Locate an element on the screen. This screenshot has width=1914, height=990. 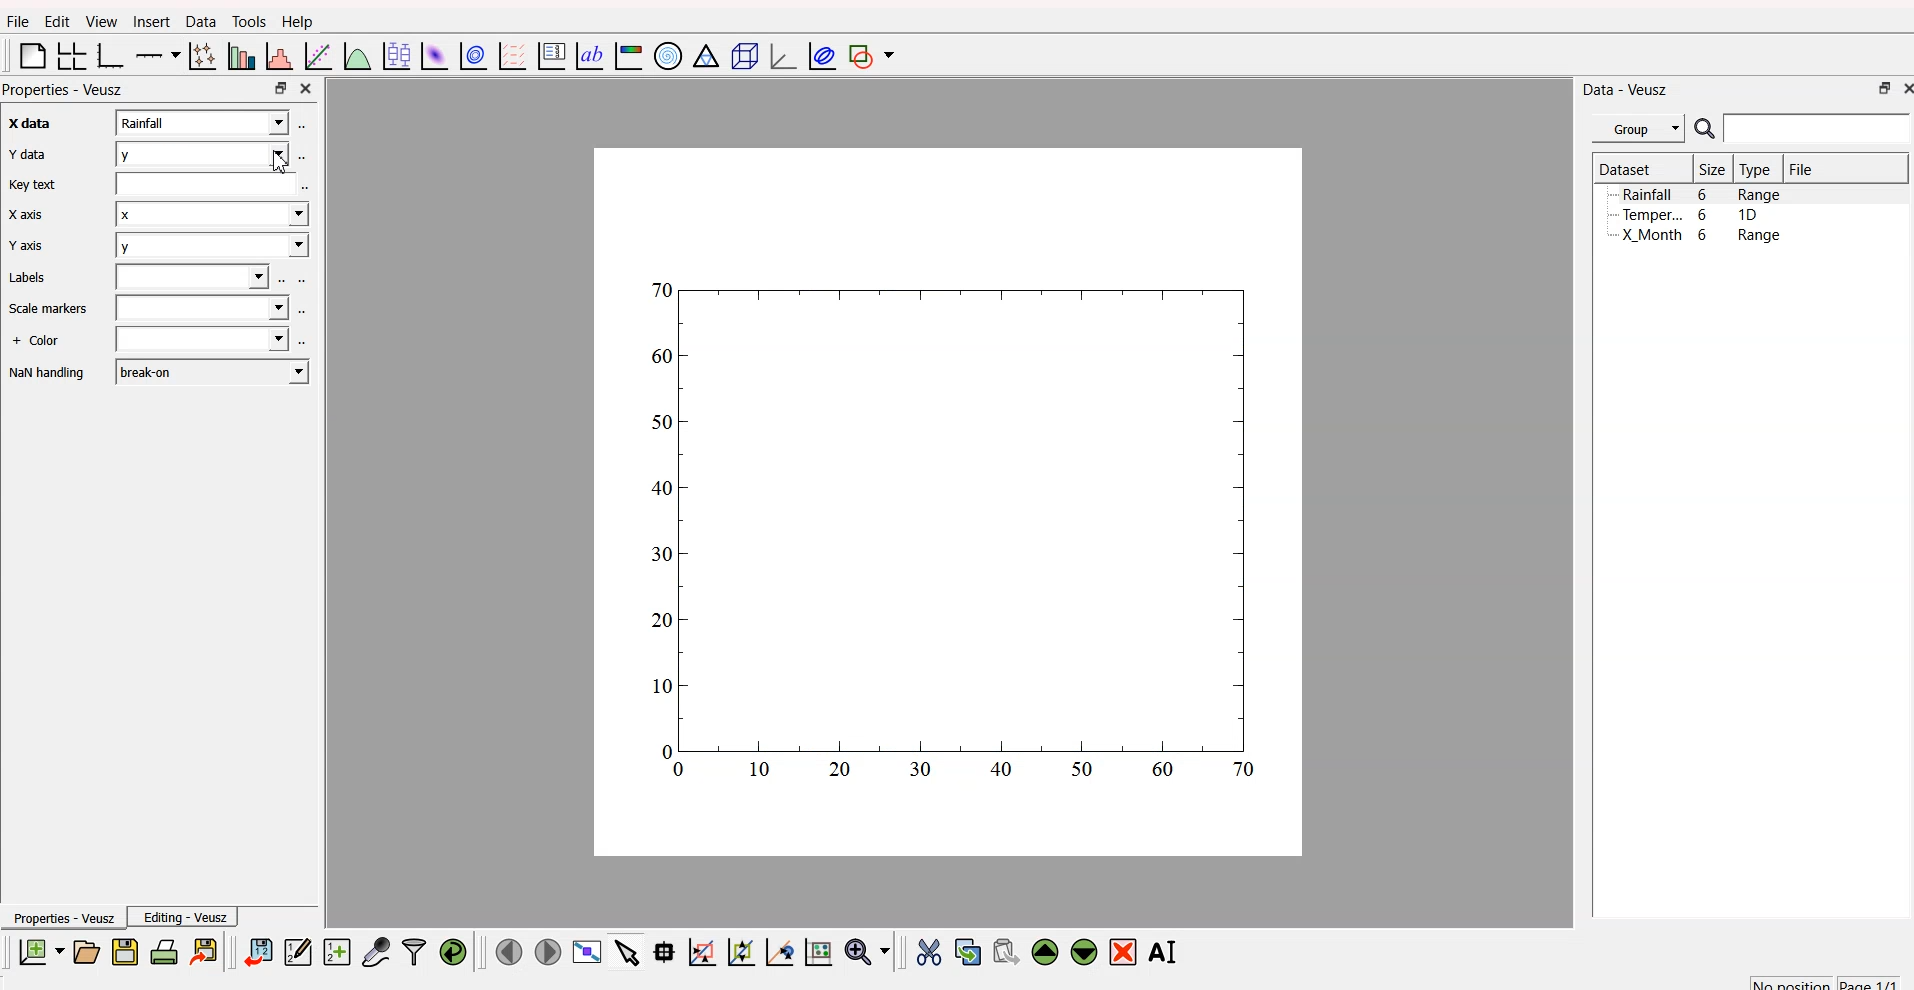
maximize is located at coordinates (279, 89).